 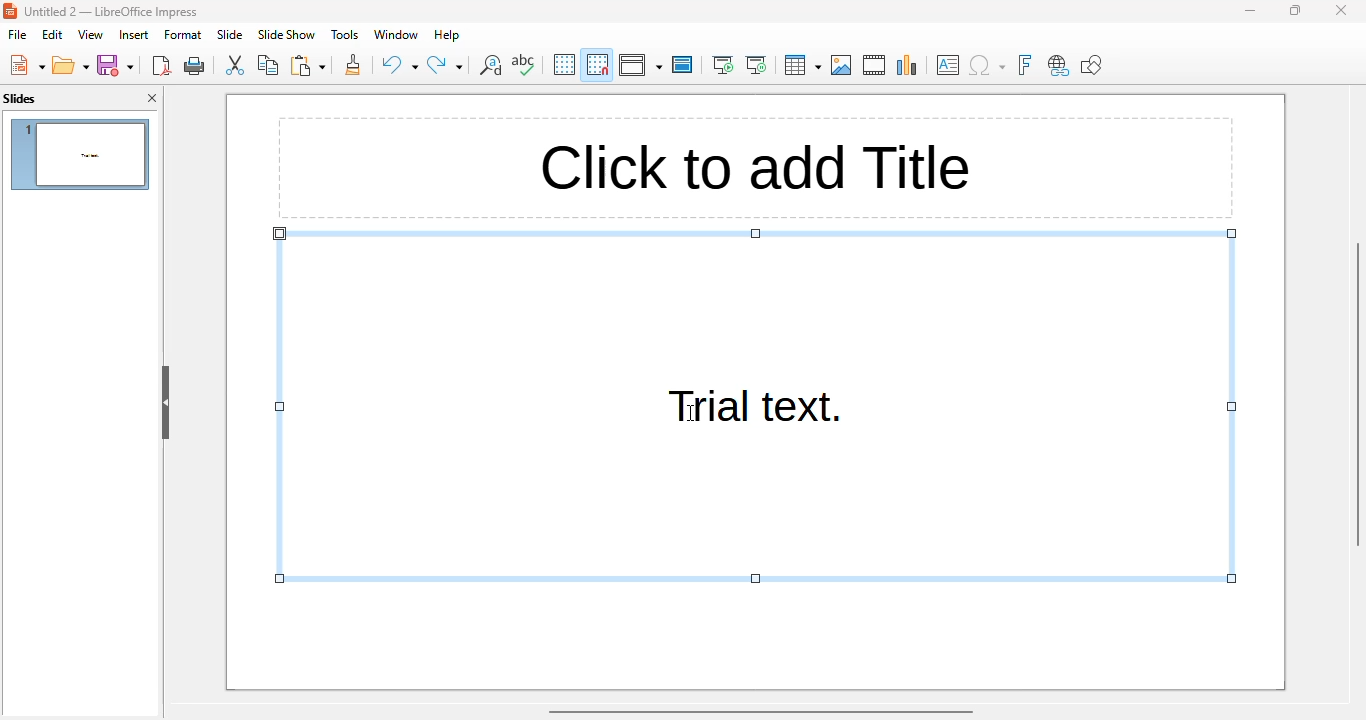 What do you see at coordinates (20, 99) in the screenshot?
I see `slides` at bounding box center [20, 99].